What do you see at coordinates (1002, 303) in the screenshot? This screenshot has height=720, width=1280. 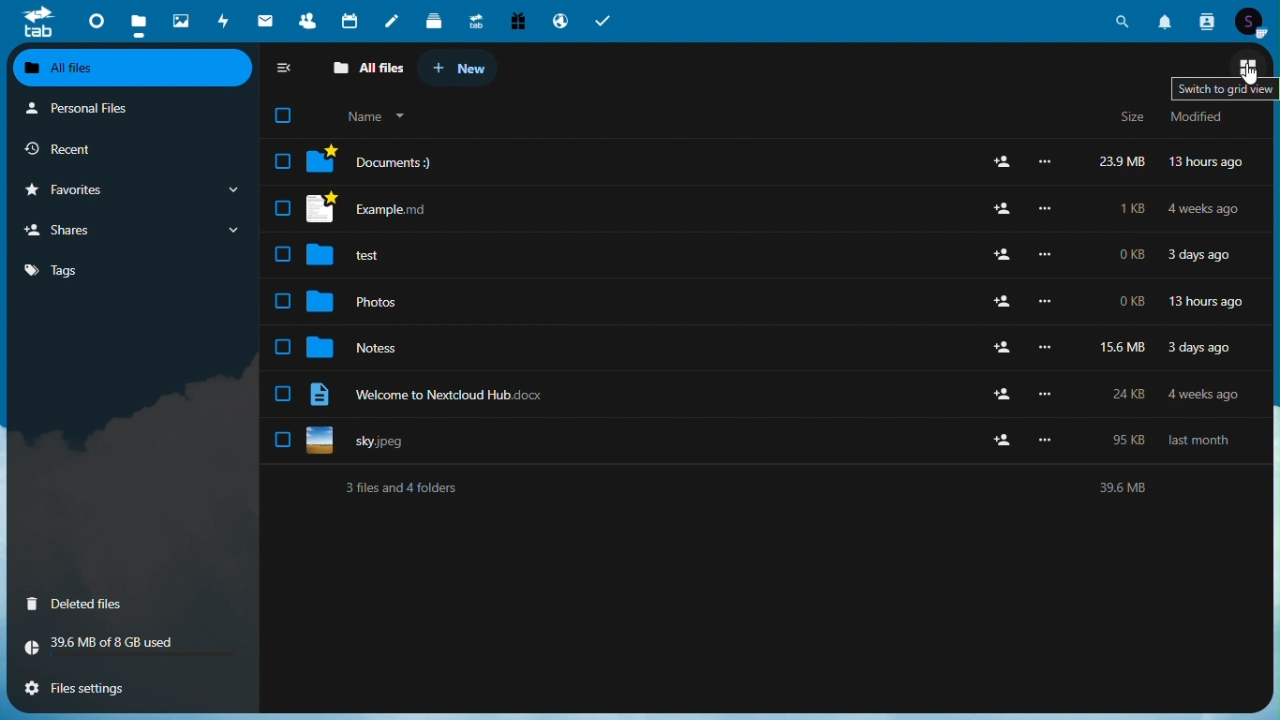 I see `add user` at bounding box center [1002, 303].